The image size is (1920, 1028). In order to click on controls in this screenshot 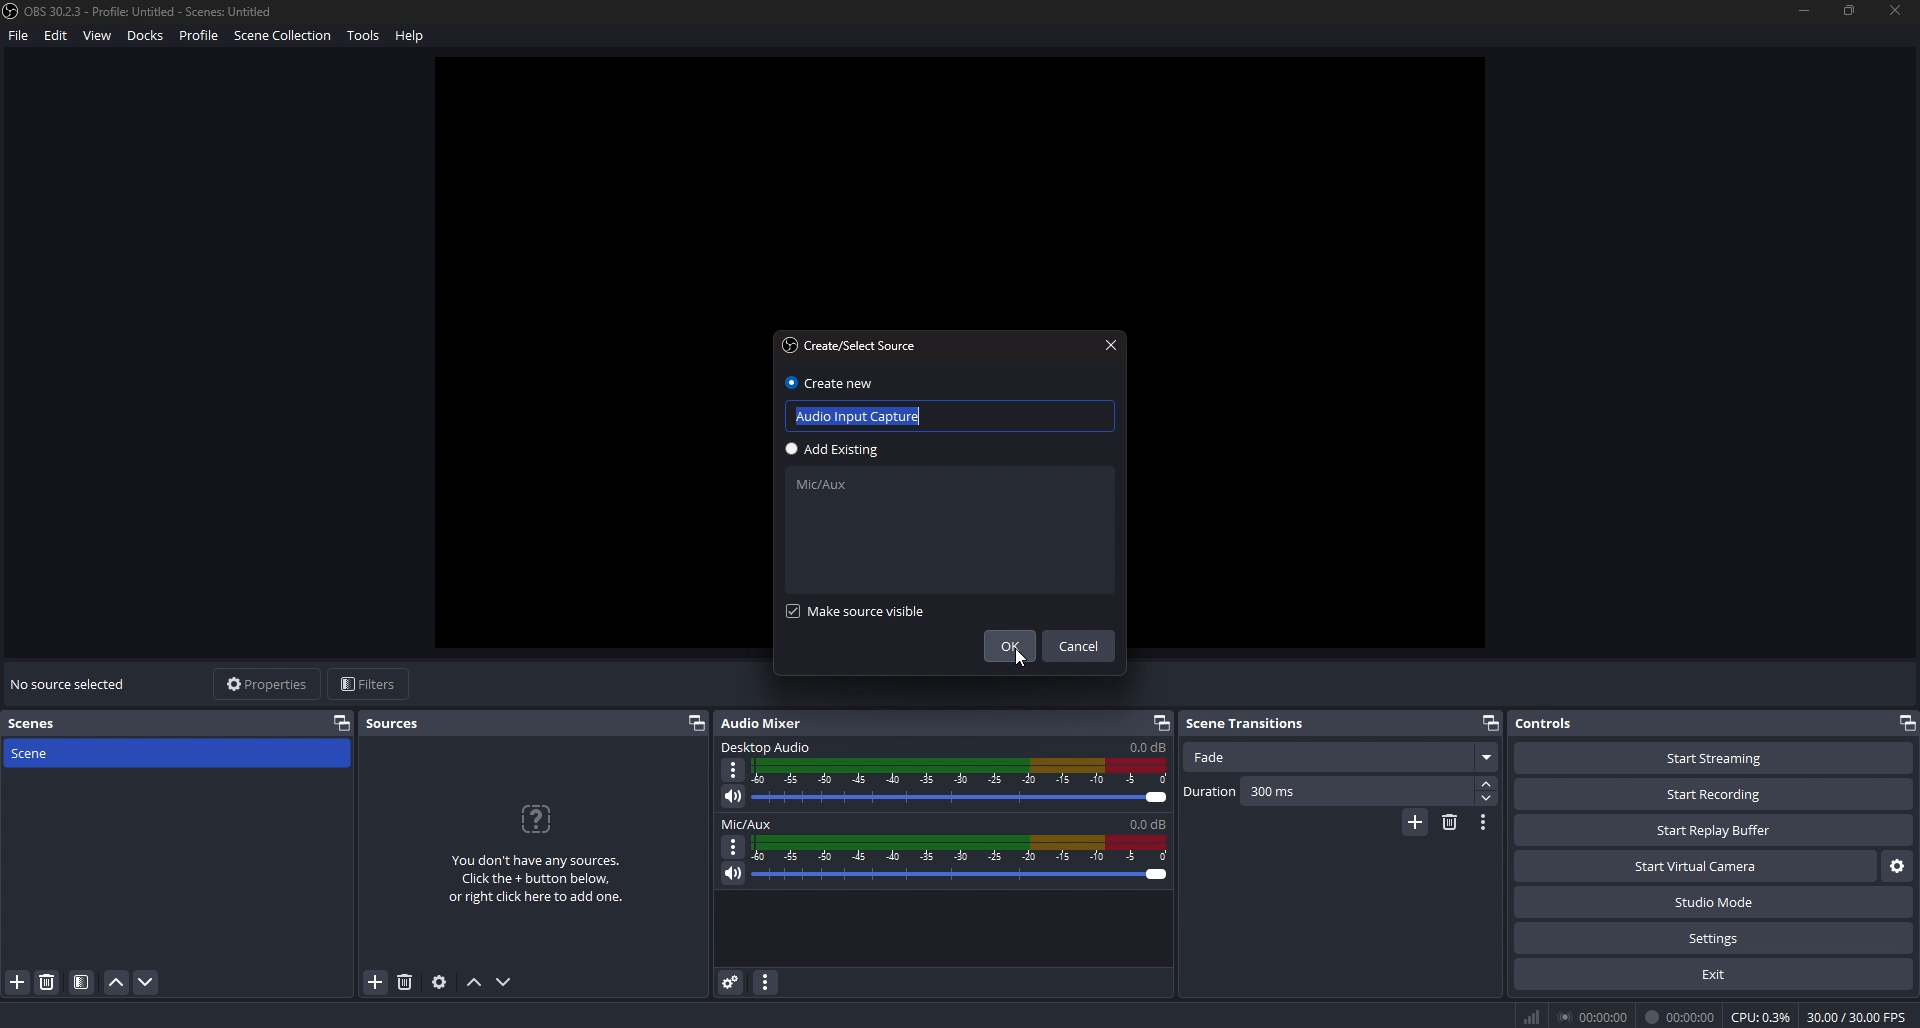, I will do `click(1563, 723)`.